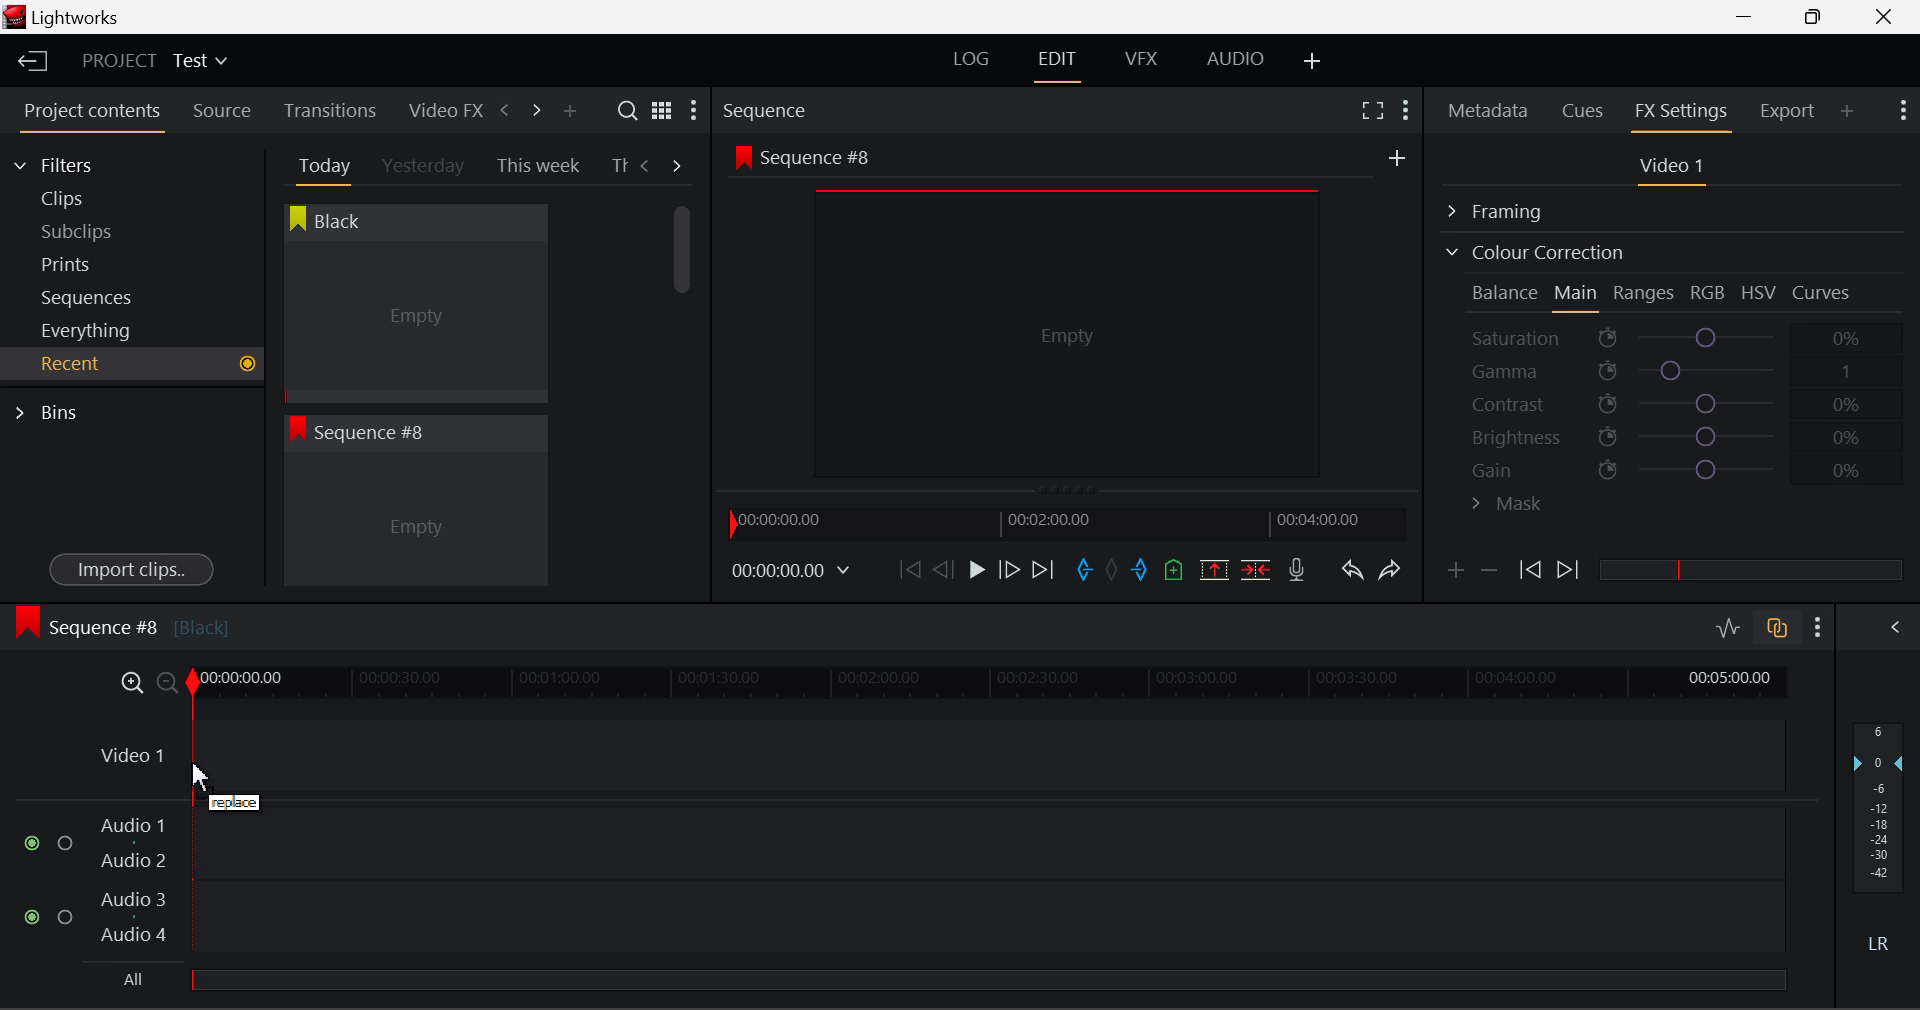 This screenshot has width=1920, height=1010. What do you see at coordinates (53, 410) in the screenshot?
I see `Bins` at bounding box center [53, 410].